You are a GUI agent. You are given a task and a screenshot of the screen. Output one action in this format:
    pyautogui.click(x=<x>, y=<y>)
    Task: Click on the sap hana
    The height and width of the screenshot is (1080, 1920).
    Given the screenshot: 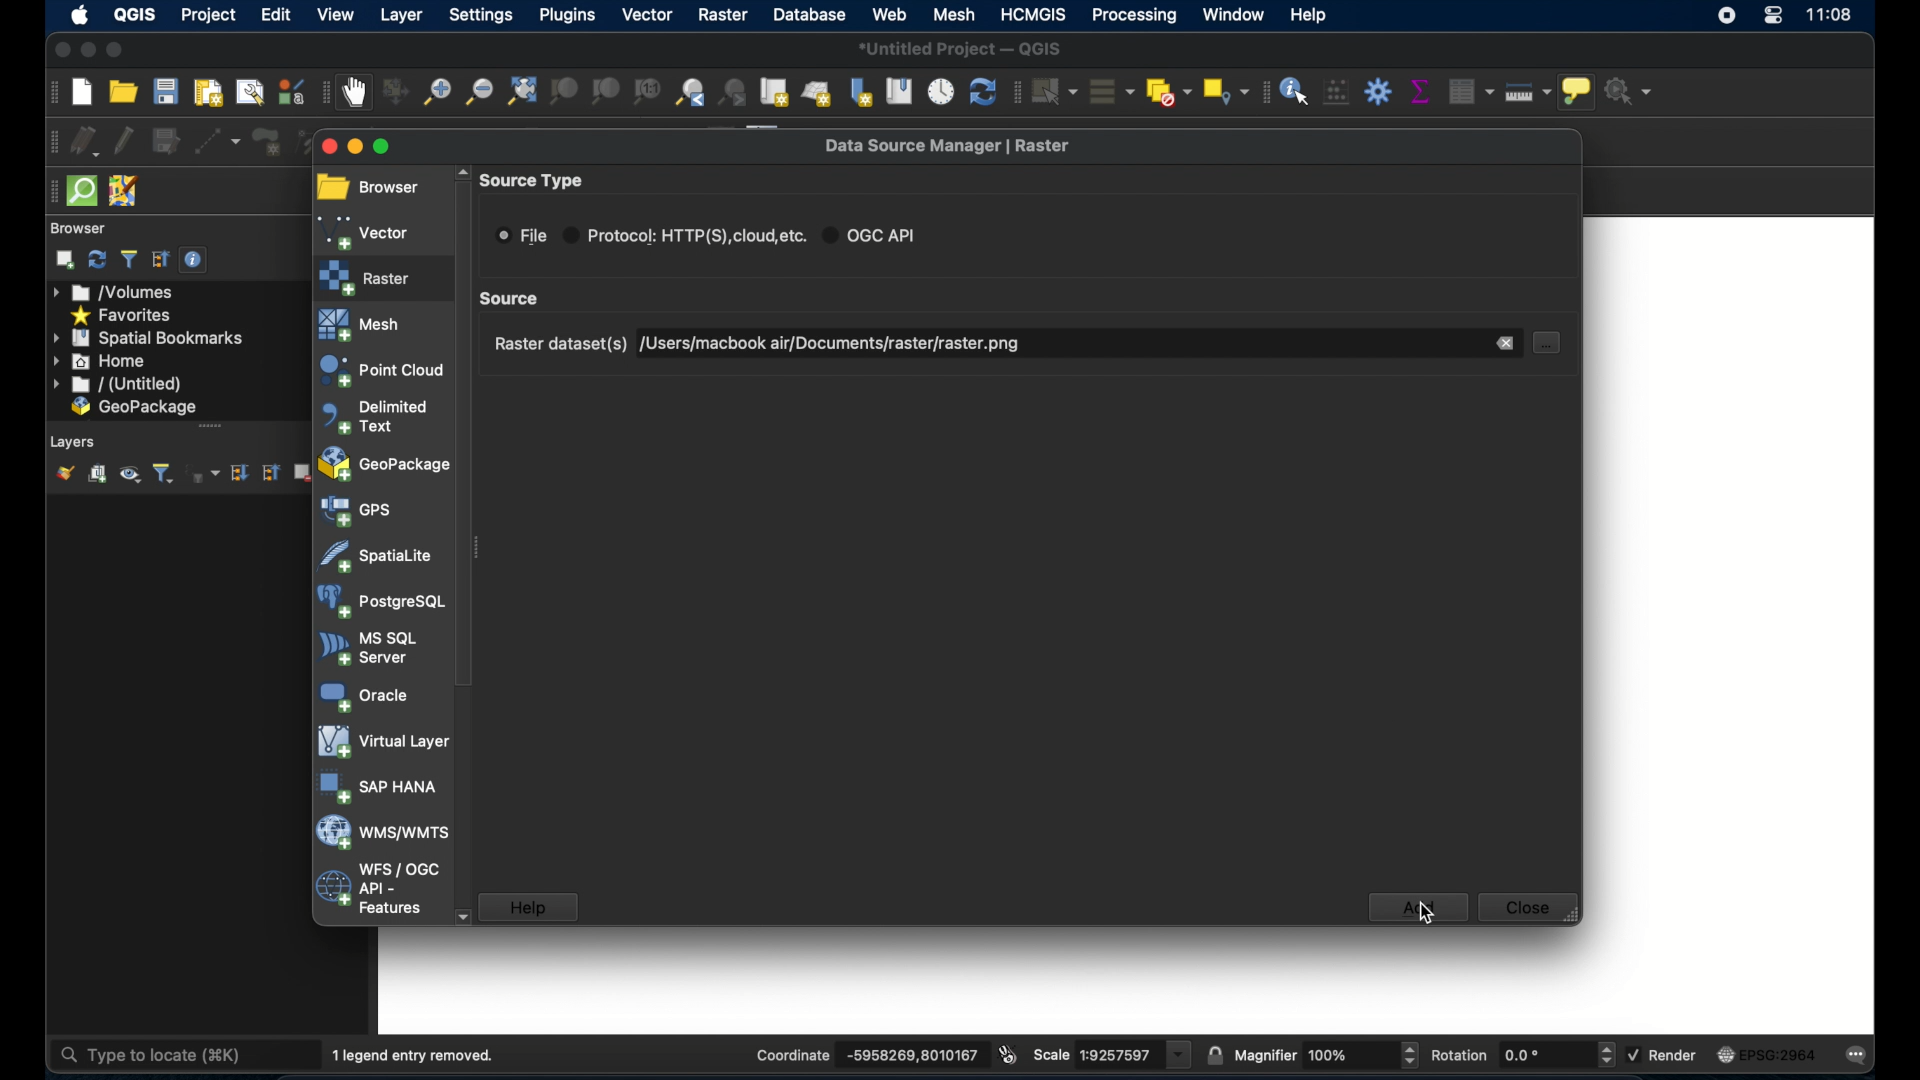 What is the action you would take?
    pyautogui.click(x=380, y=786)
    